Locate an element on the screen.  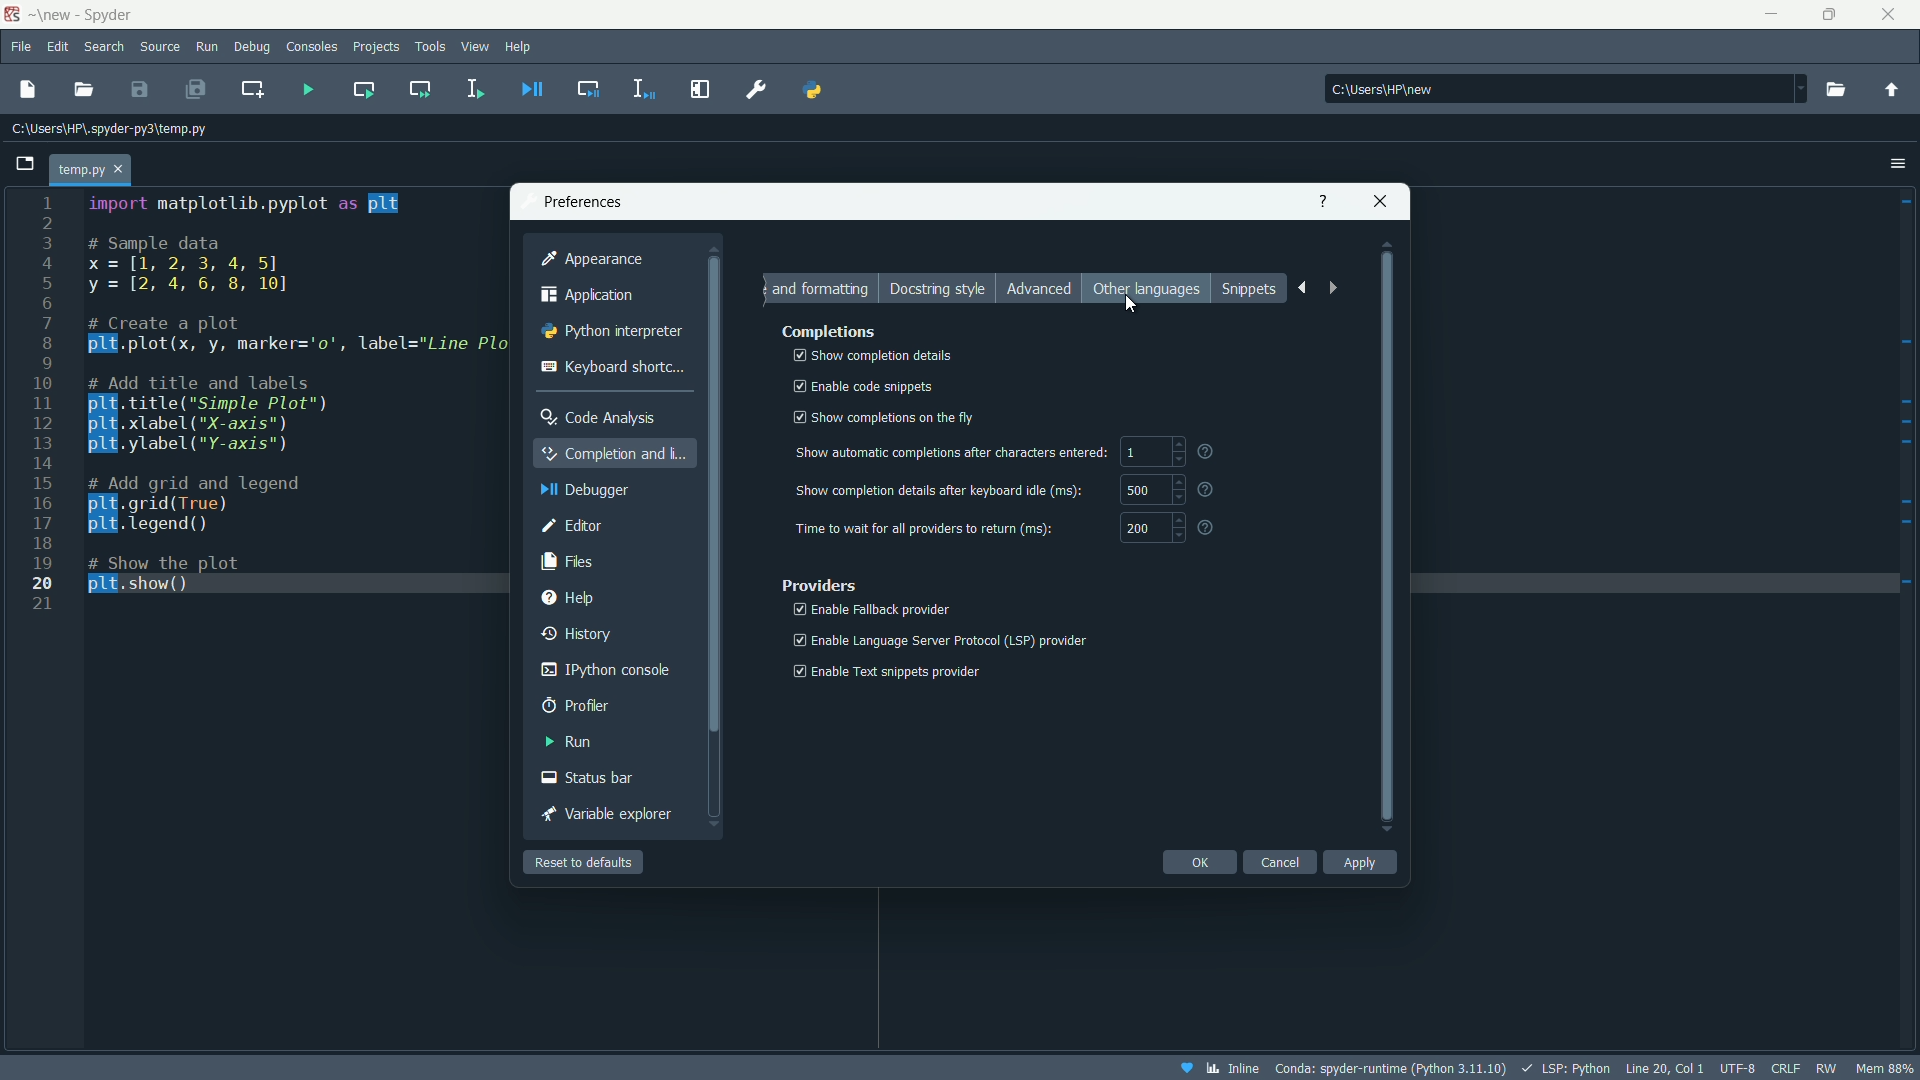
file directory is located at coordinates (110, 128).